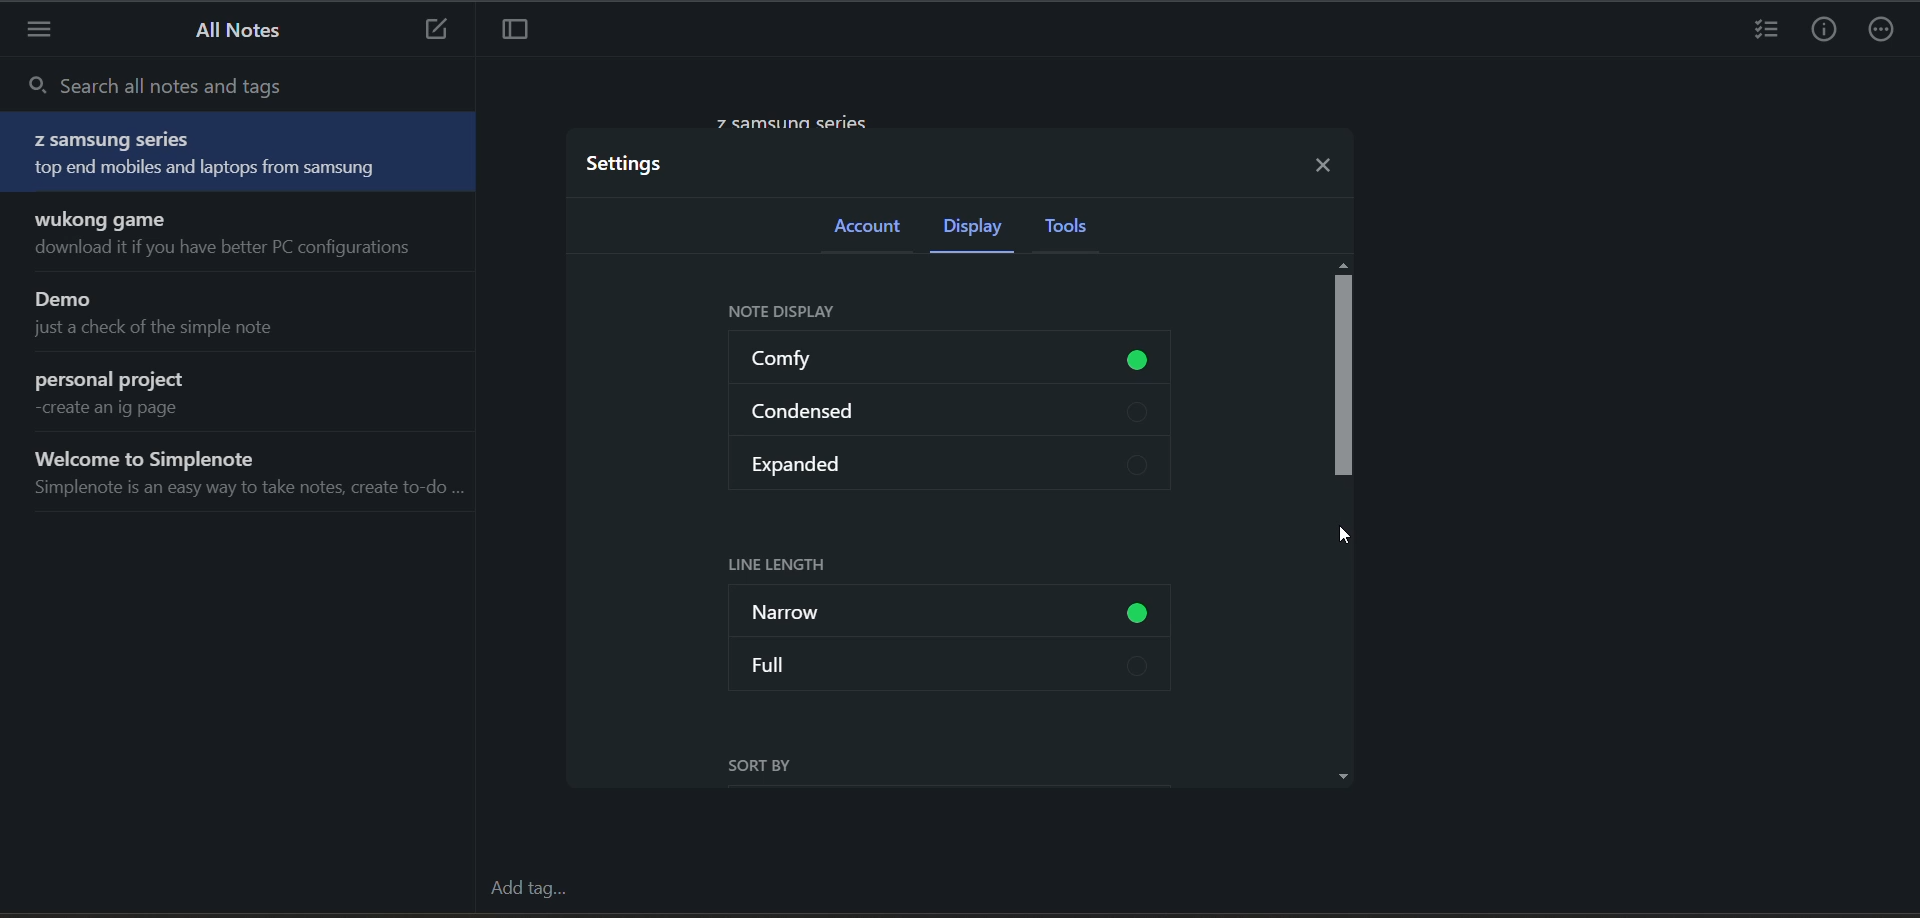 Image resolution: width=1920 pixels, height=918 pixels. Describe the element at coordinates (528, 889) in the screenshot. I see `add tag...` at that location.